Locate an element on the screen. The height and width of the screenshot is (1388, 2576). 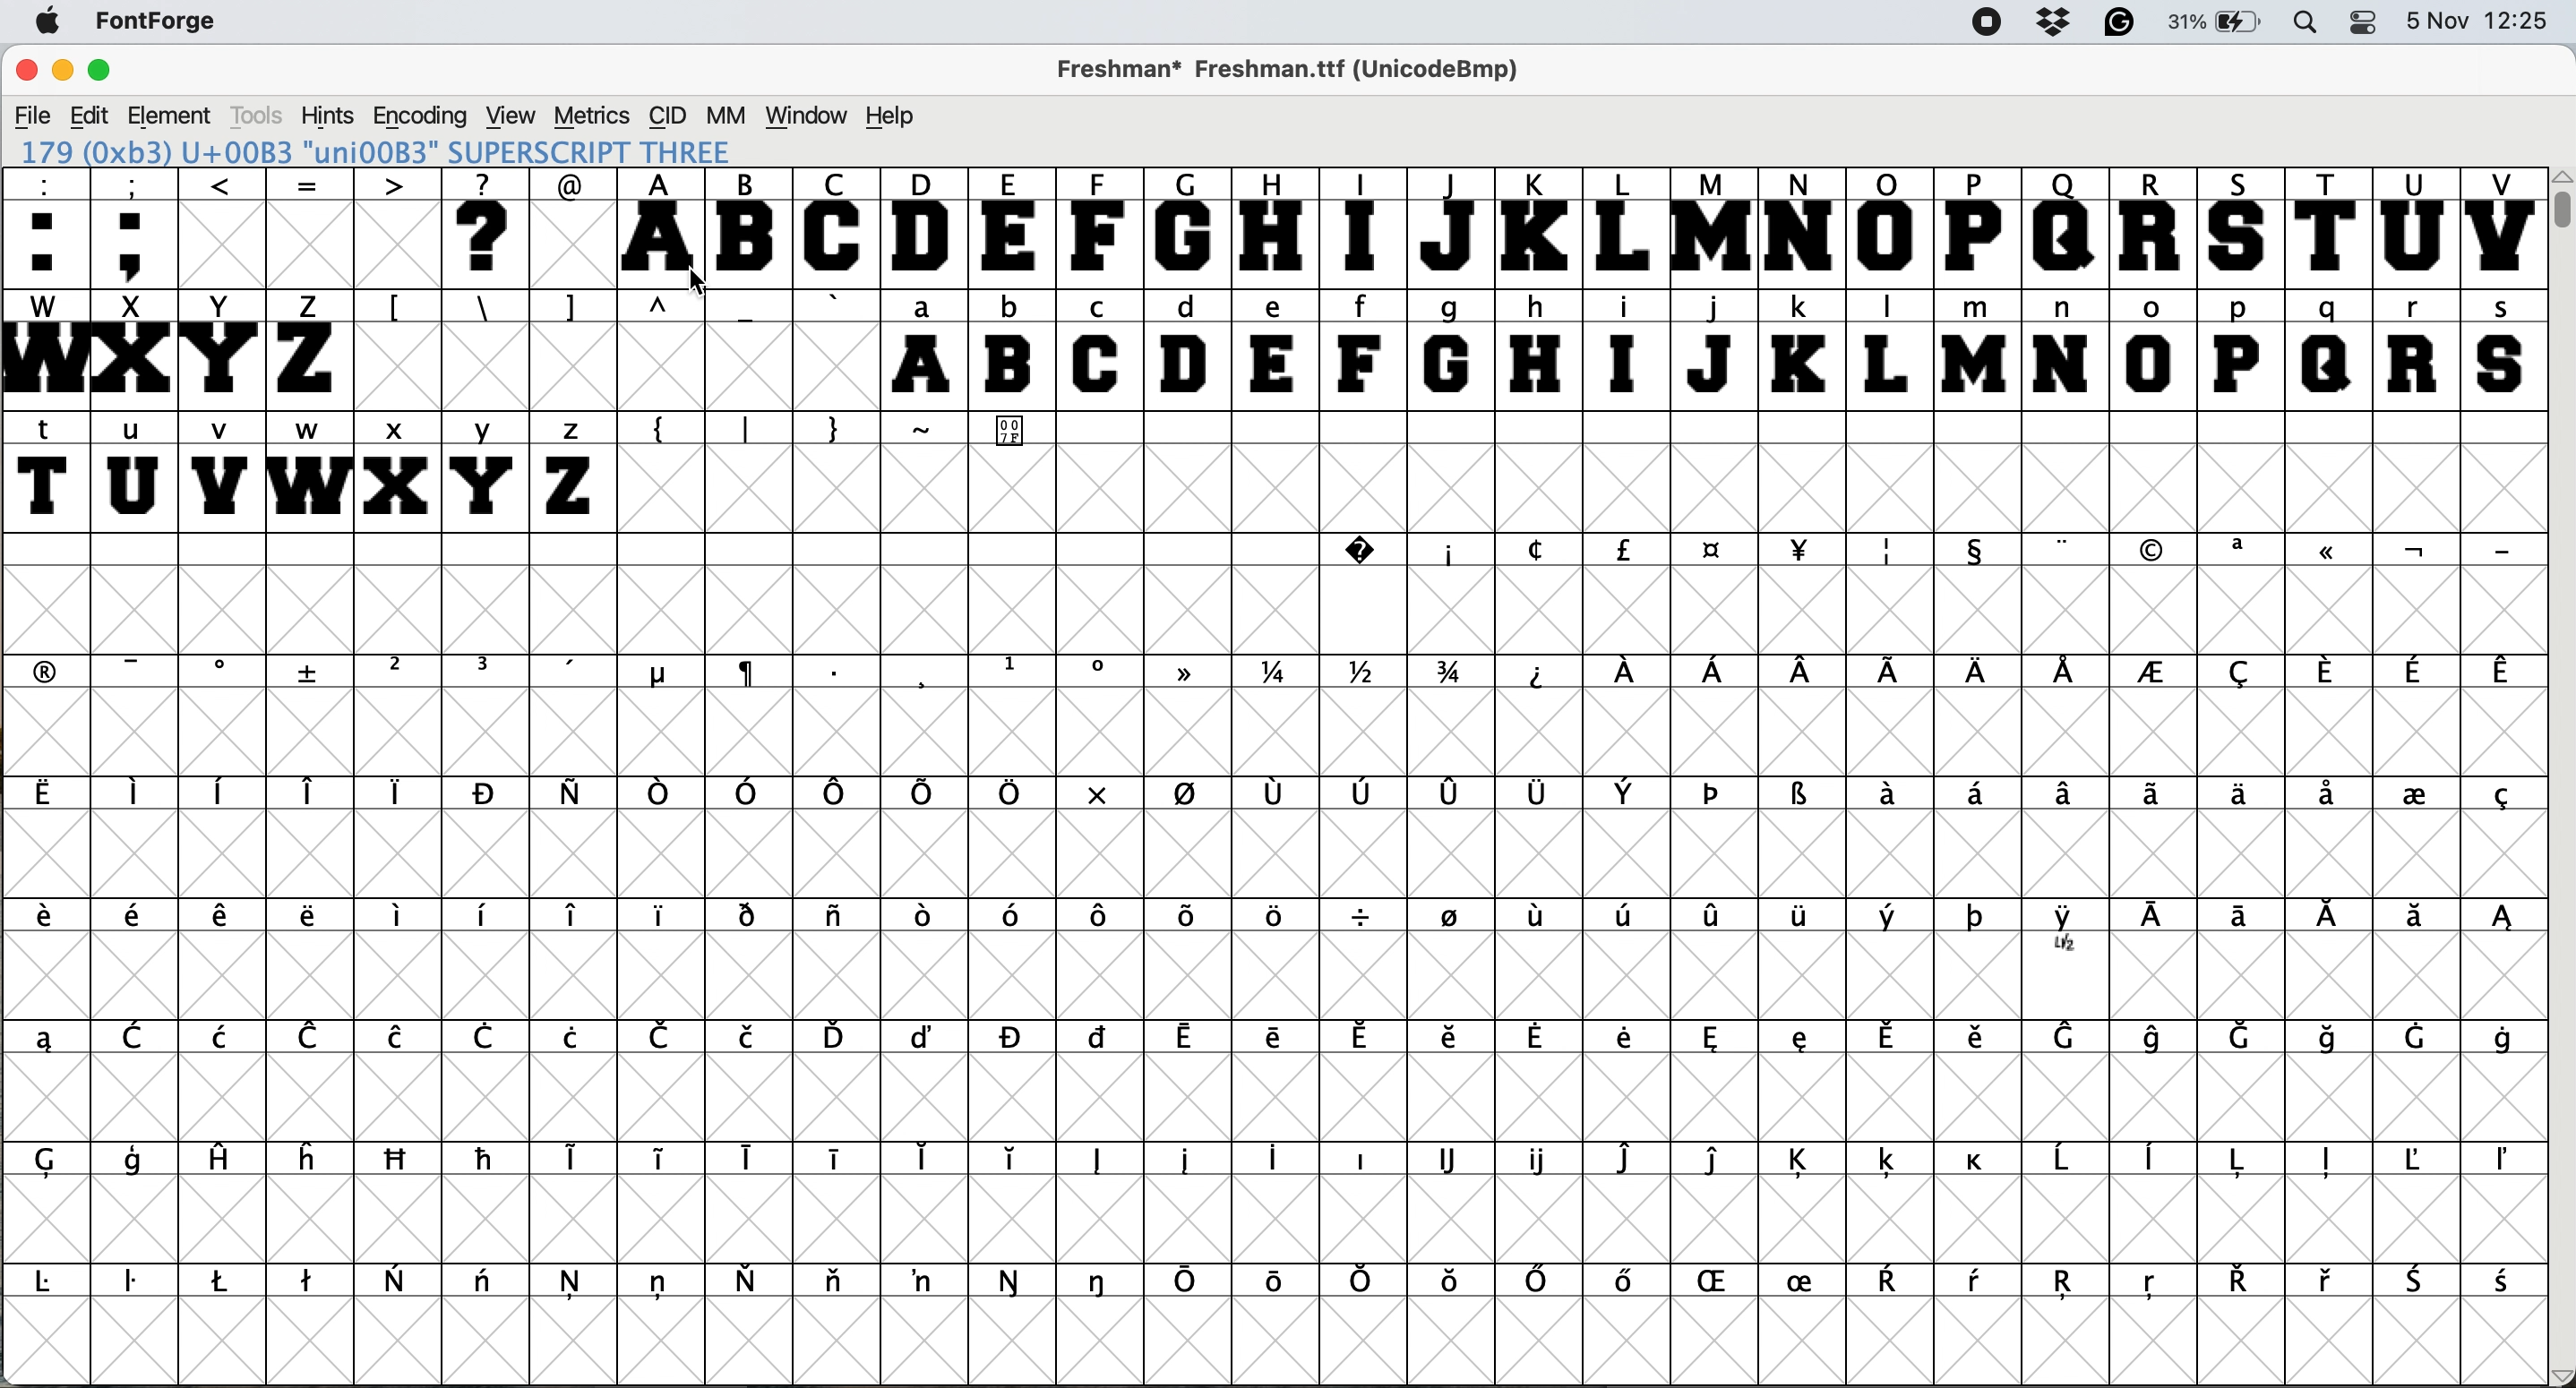
symbol is located at coordinates (487, 1285).